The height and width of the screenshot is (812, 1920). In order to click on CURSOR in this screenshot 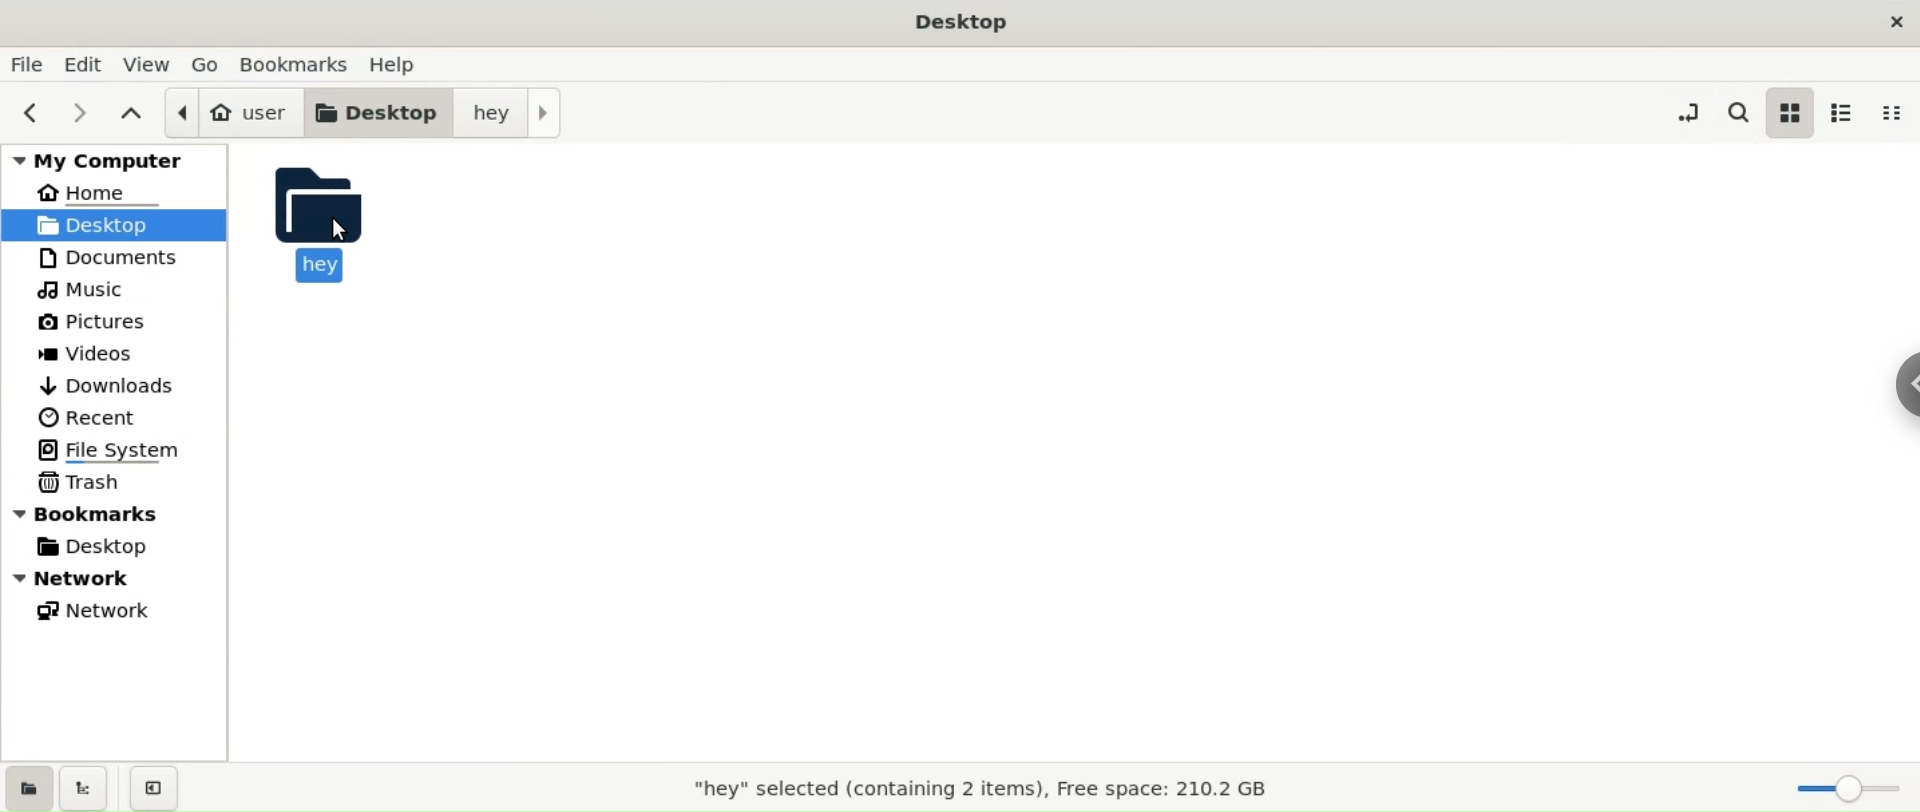, I will do `click(343, 231)`.